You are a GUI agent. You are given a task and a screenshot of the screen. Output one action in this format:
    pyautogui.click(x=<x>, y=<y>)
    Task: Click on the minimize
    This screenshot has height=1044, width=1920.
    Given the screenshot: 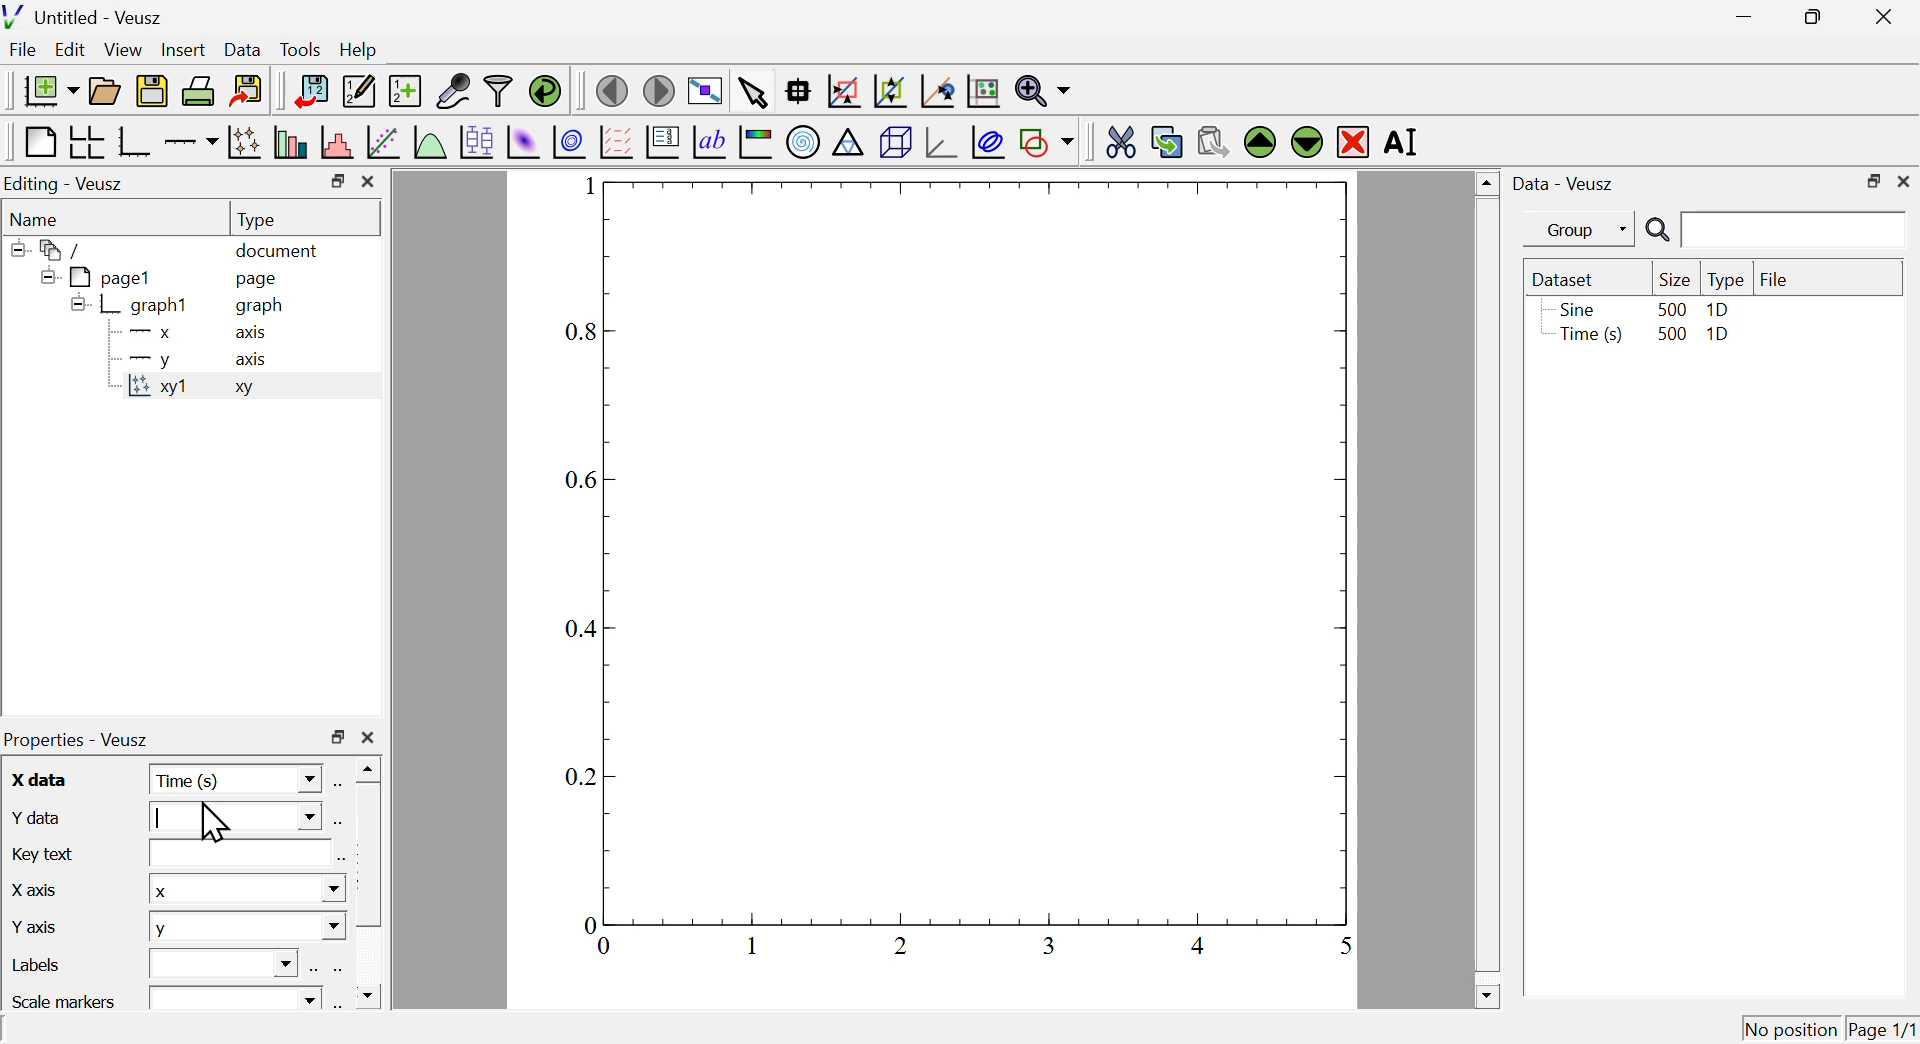 What is the action you would take?
    pyautogui.click(x=1738, y=17)
    